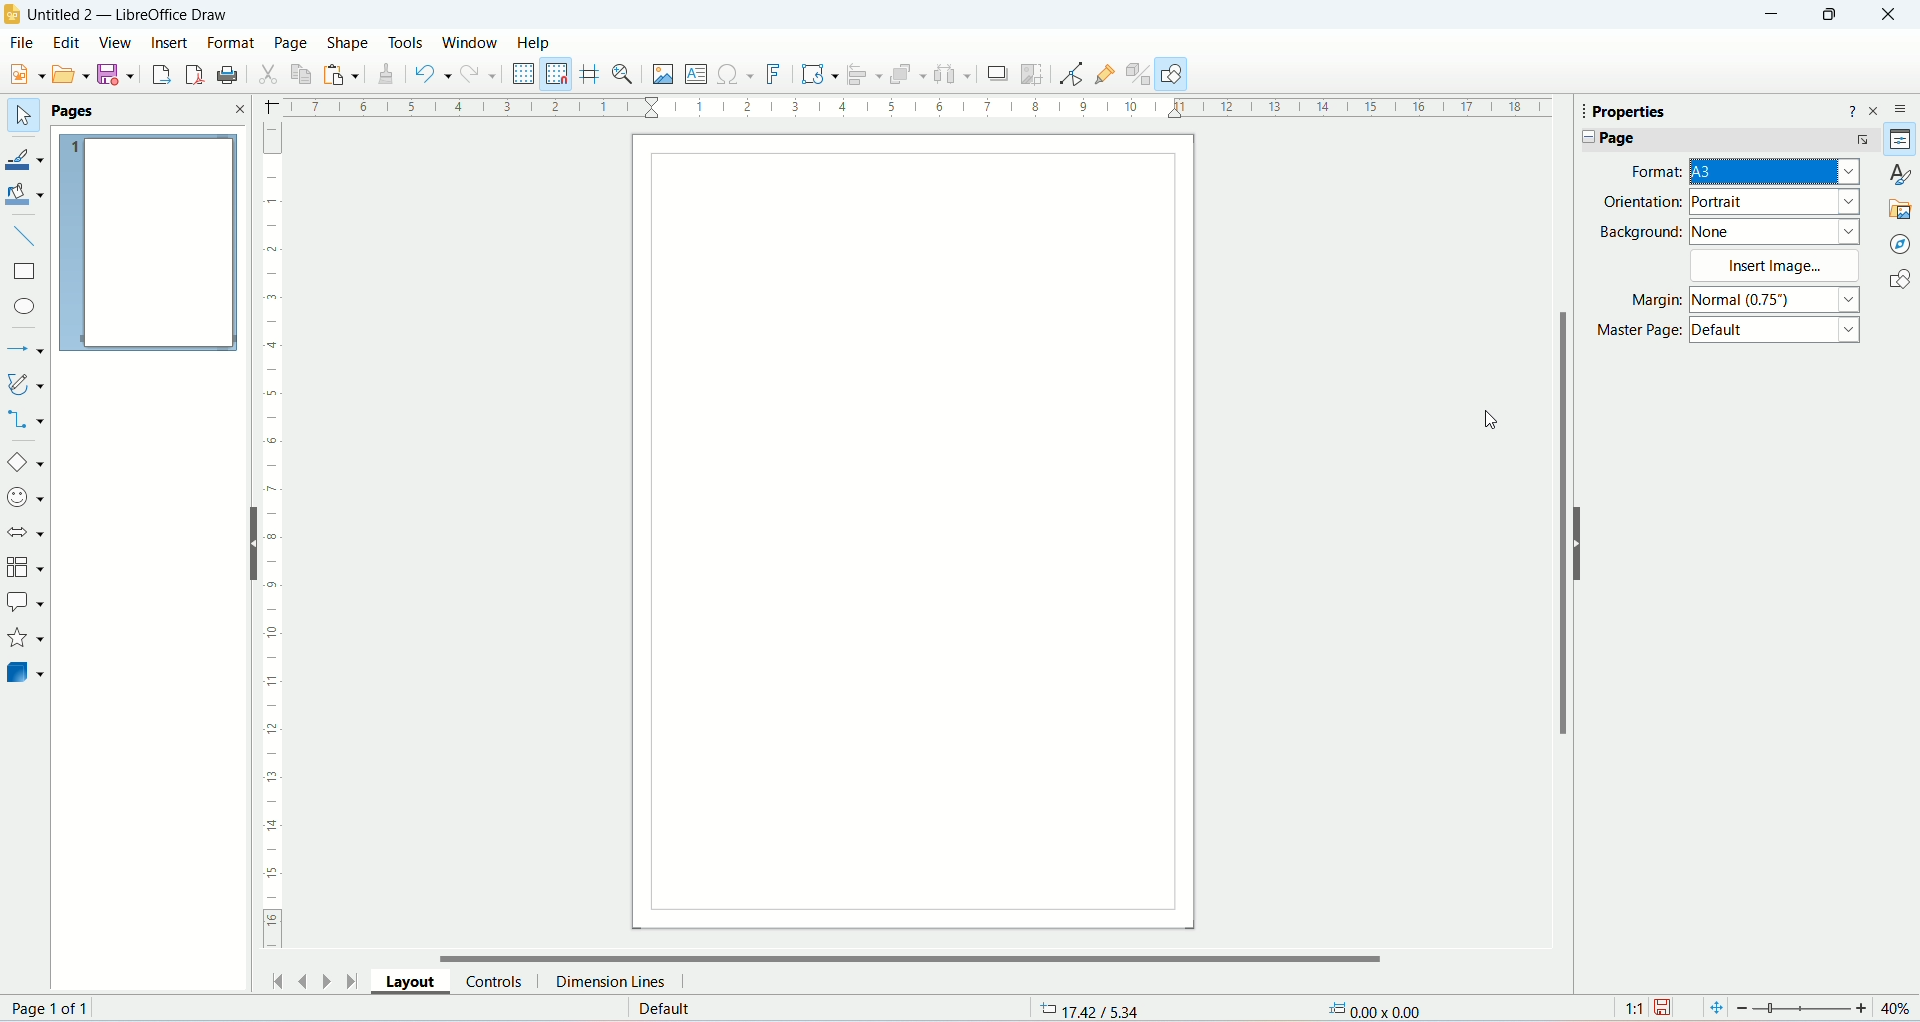 Image resolution: width=1920 pixels, height=1022 pixels. What do you see at coordinates (953, 76) in the screenshot?
I see `select atleast three objects to distribute` at bounding box center [953, 76].